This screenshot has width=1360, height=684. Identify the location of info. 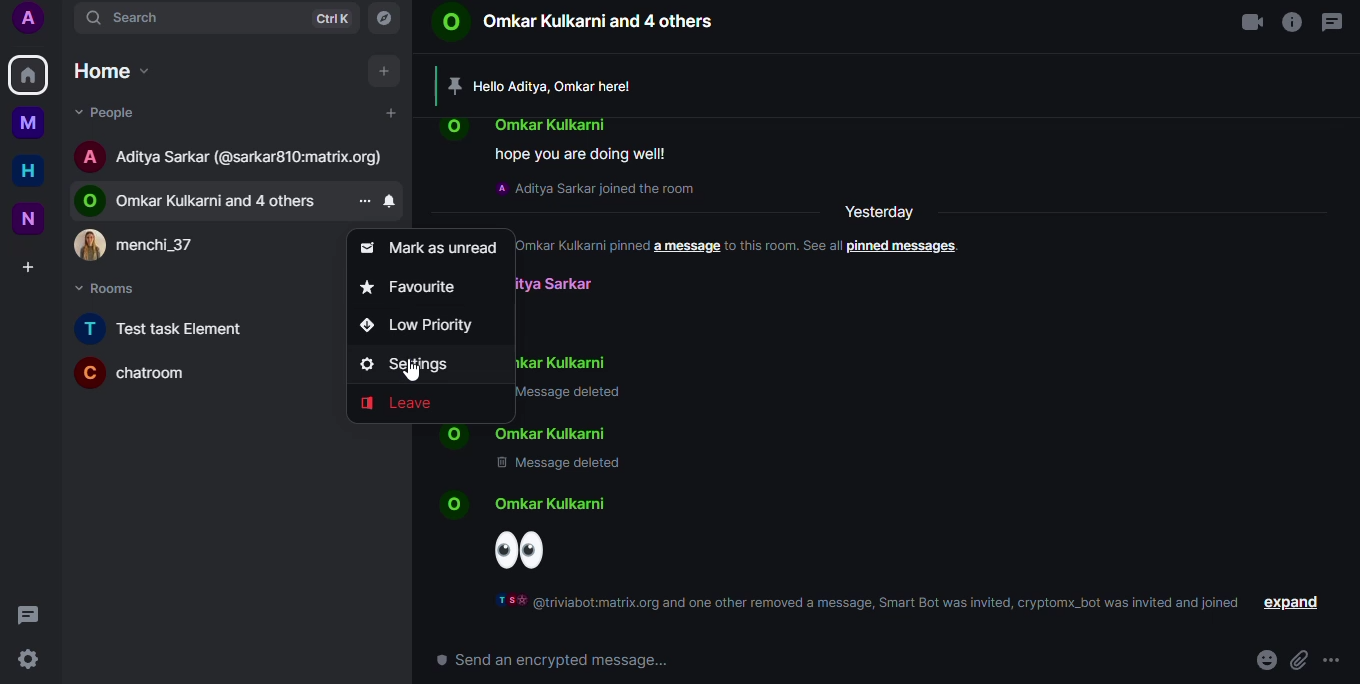
(744, 248).